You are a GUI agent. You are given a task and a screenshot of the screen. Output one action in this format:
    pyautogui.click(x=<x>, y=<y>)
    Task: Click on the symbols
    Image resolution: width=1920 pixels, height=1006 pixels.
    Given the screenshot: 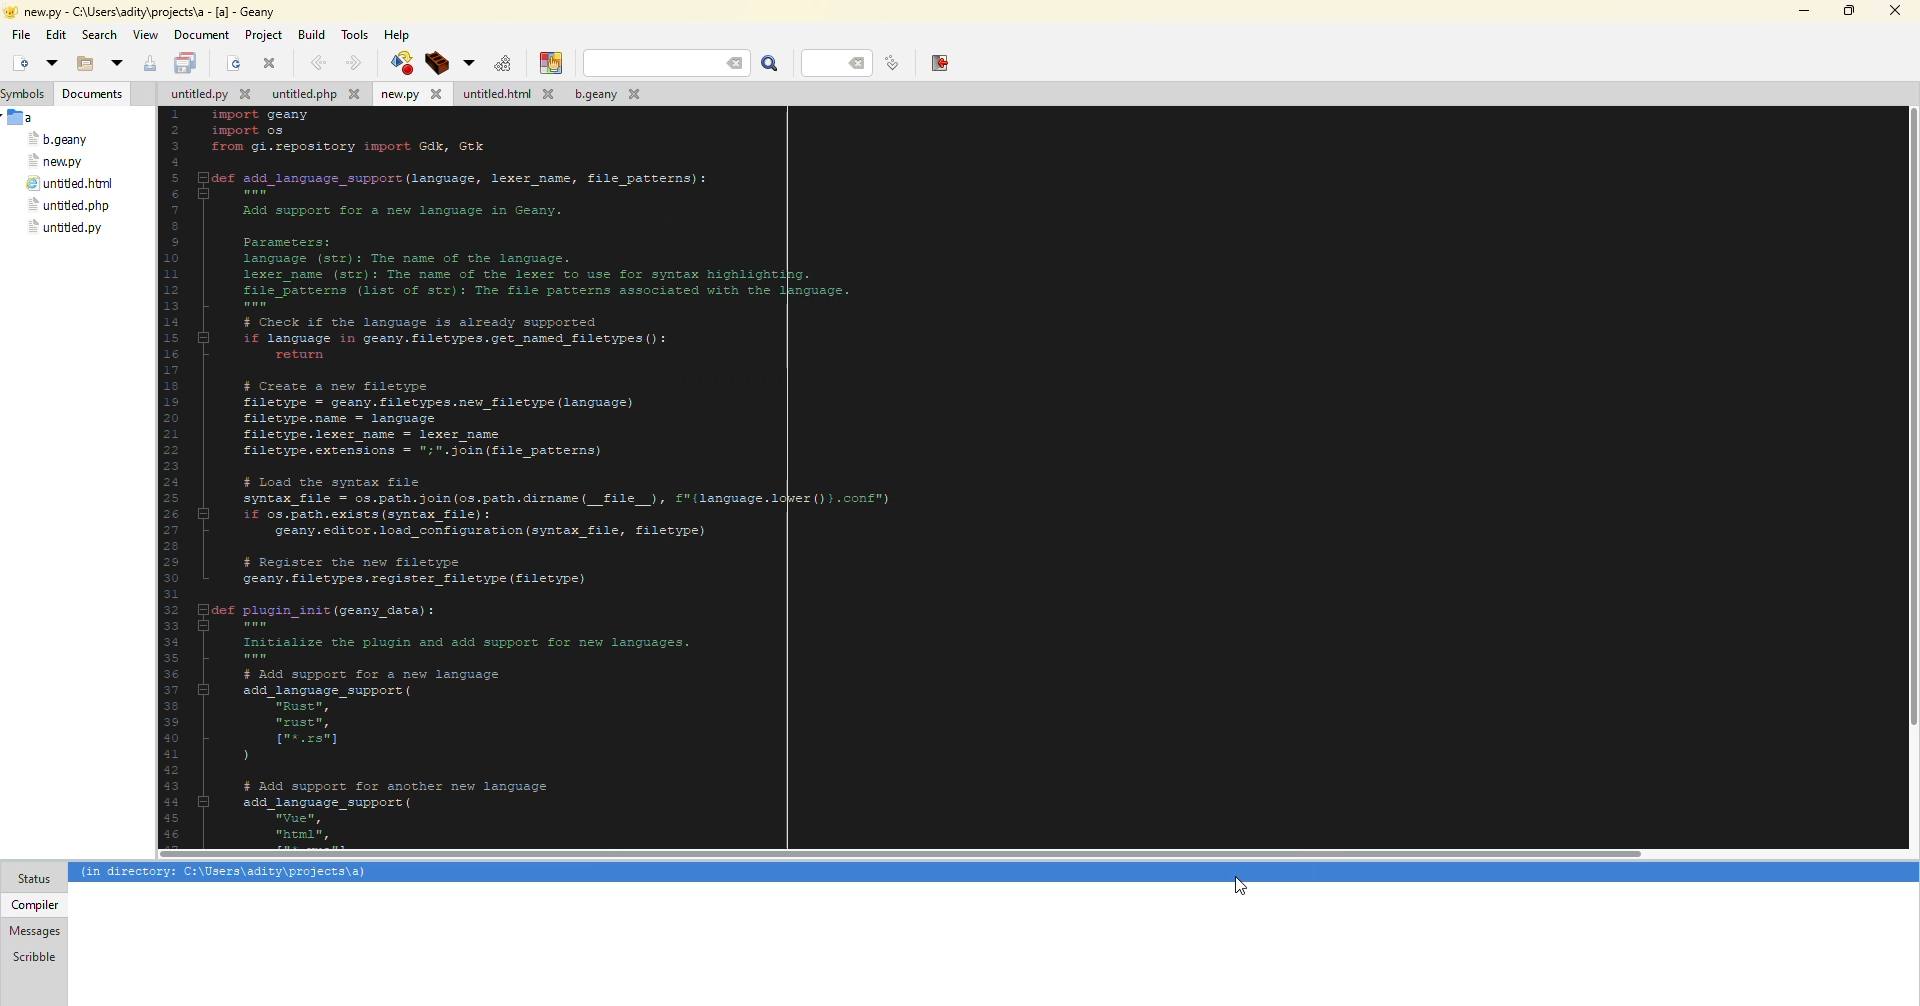 What is the action you would take?
    pyautogui.click(x=28, y=94)
    